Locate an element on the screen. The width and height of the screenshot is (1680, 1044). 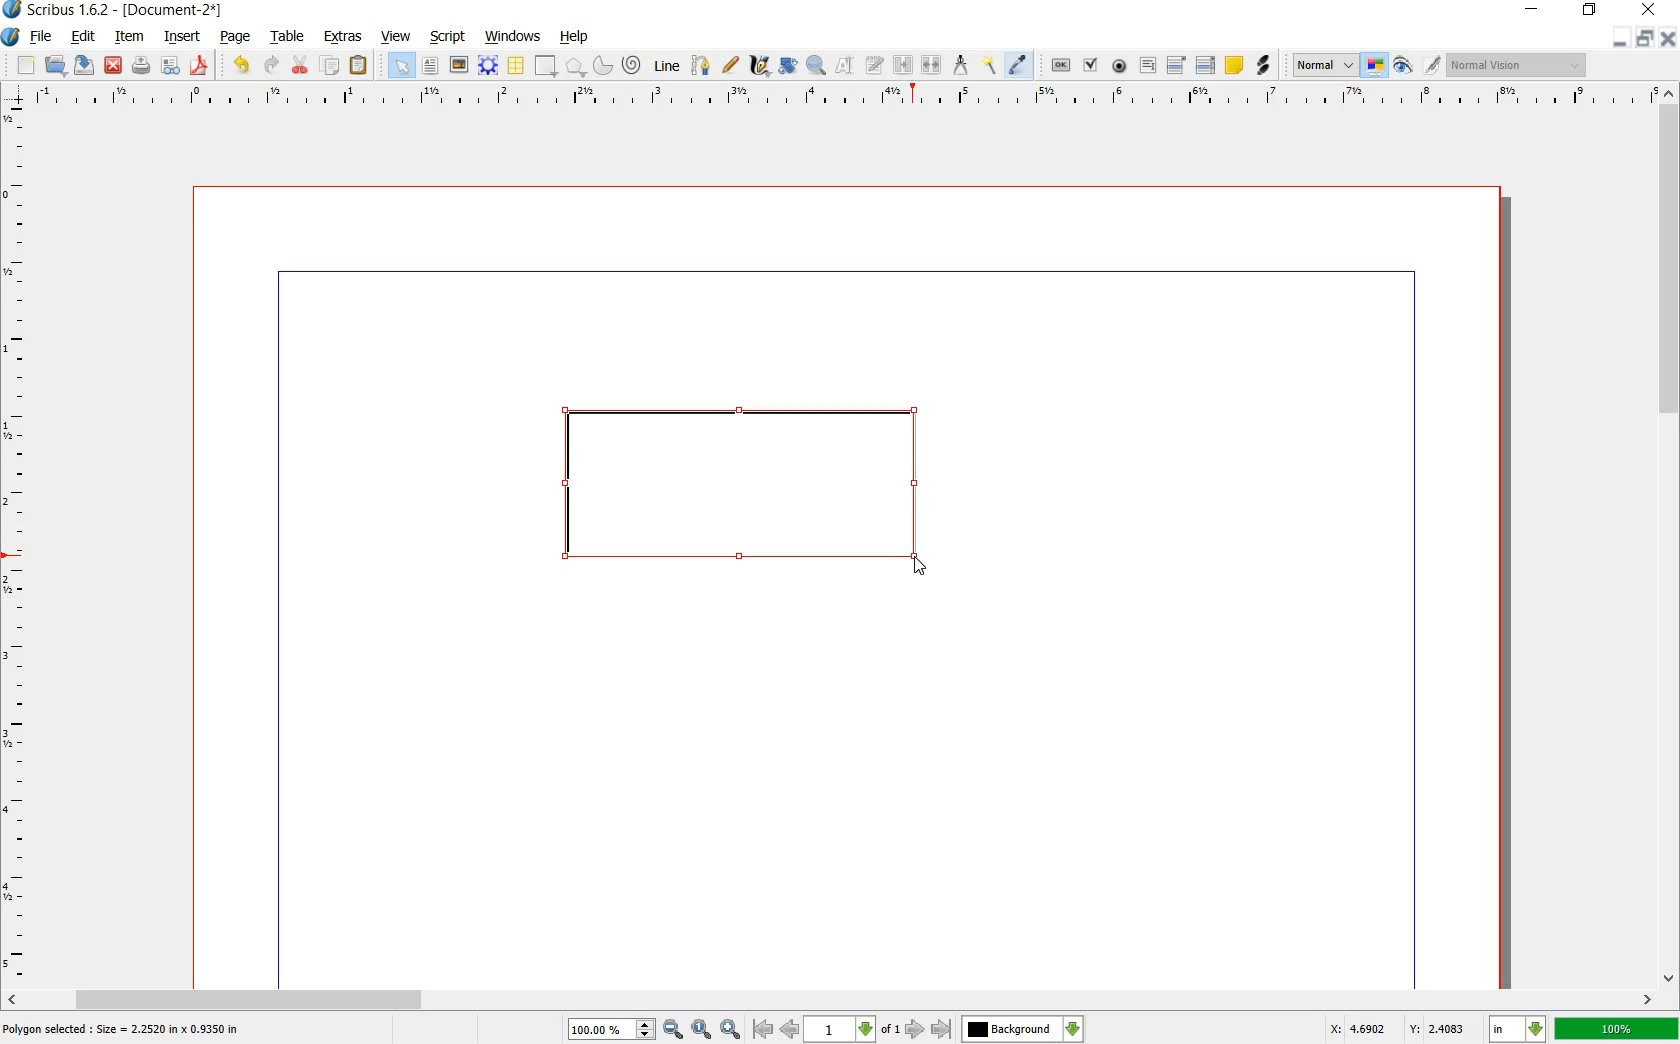
EDIT TEXT WITH STORY EDITOR is located at coordinates (875, 66).